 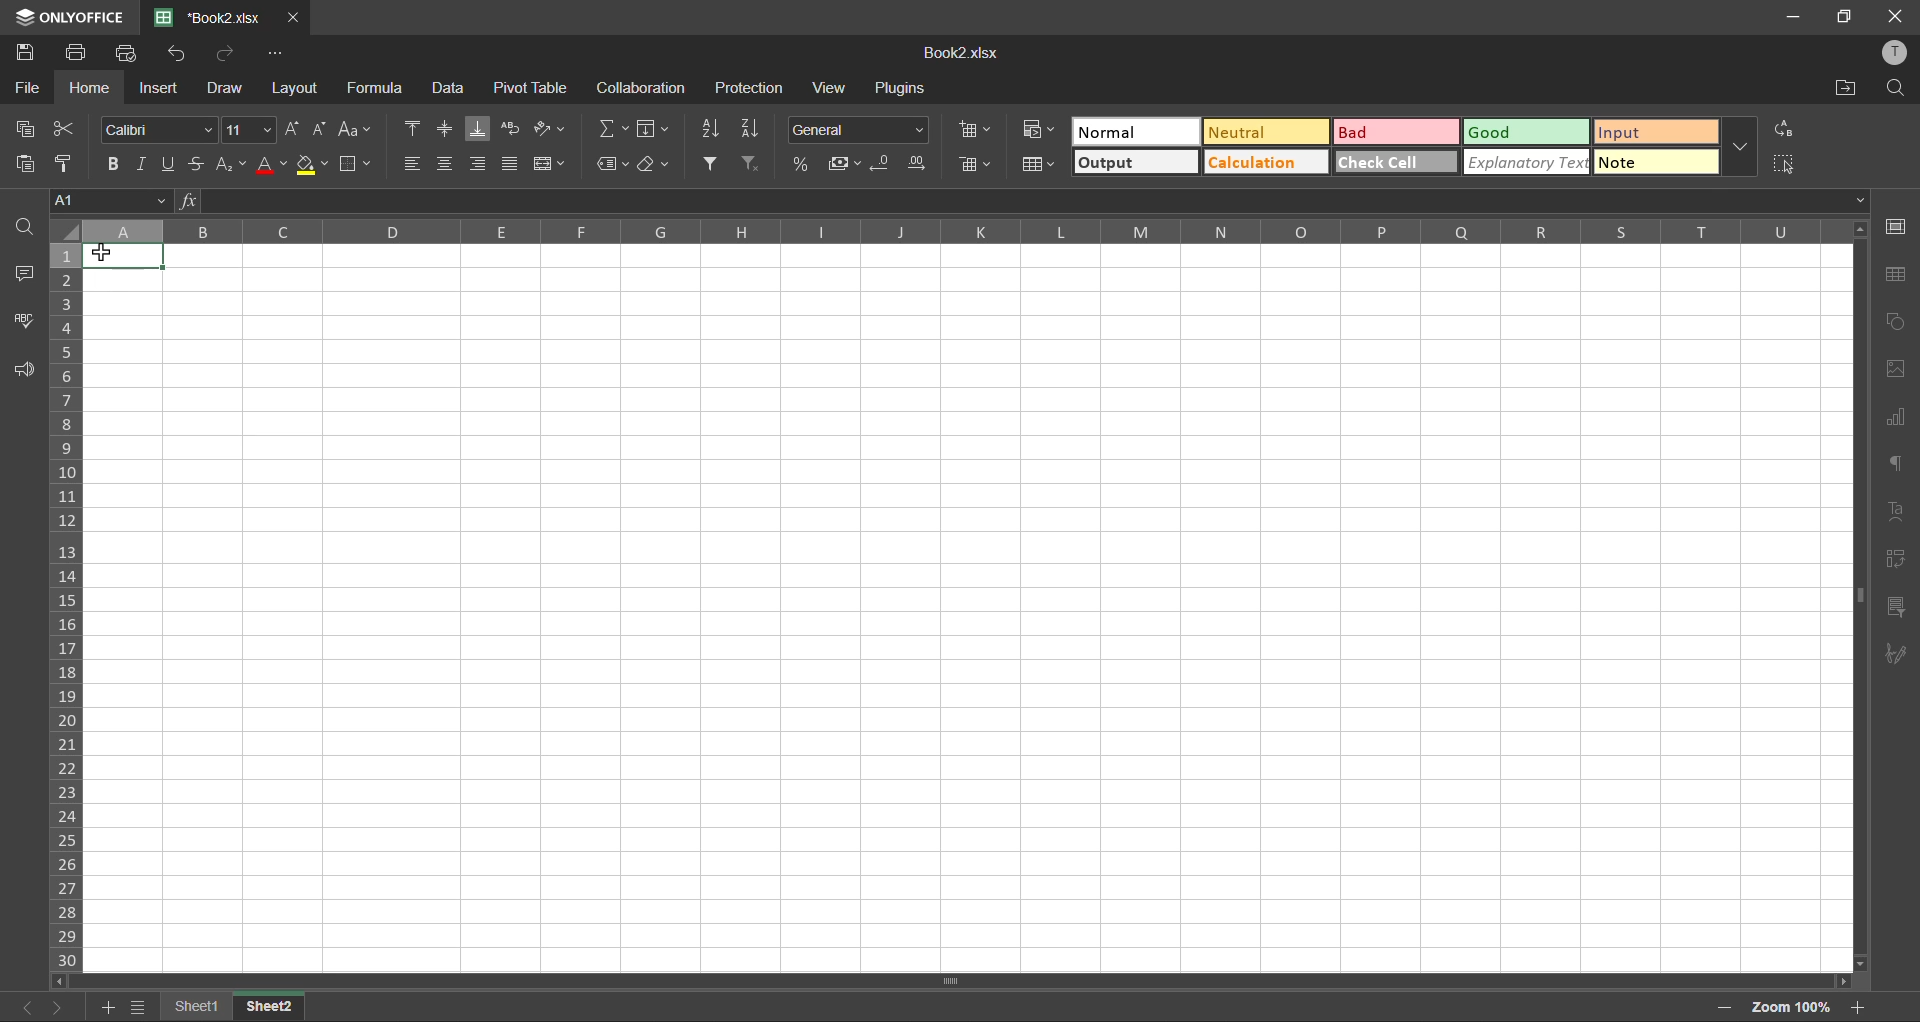 I want to click on open location, so click(x=1840, y=89).